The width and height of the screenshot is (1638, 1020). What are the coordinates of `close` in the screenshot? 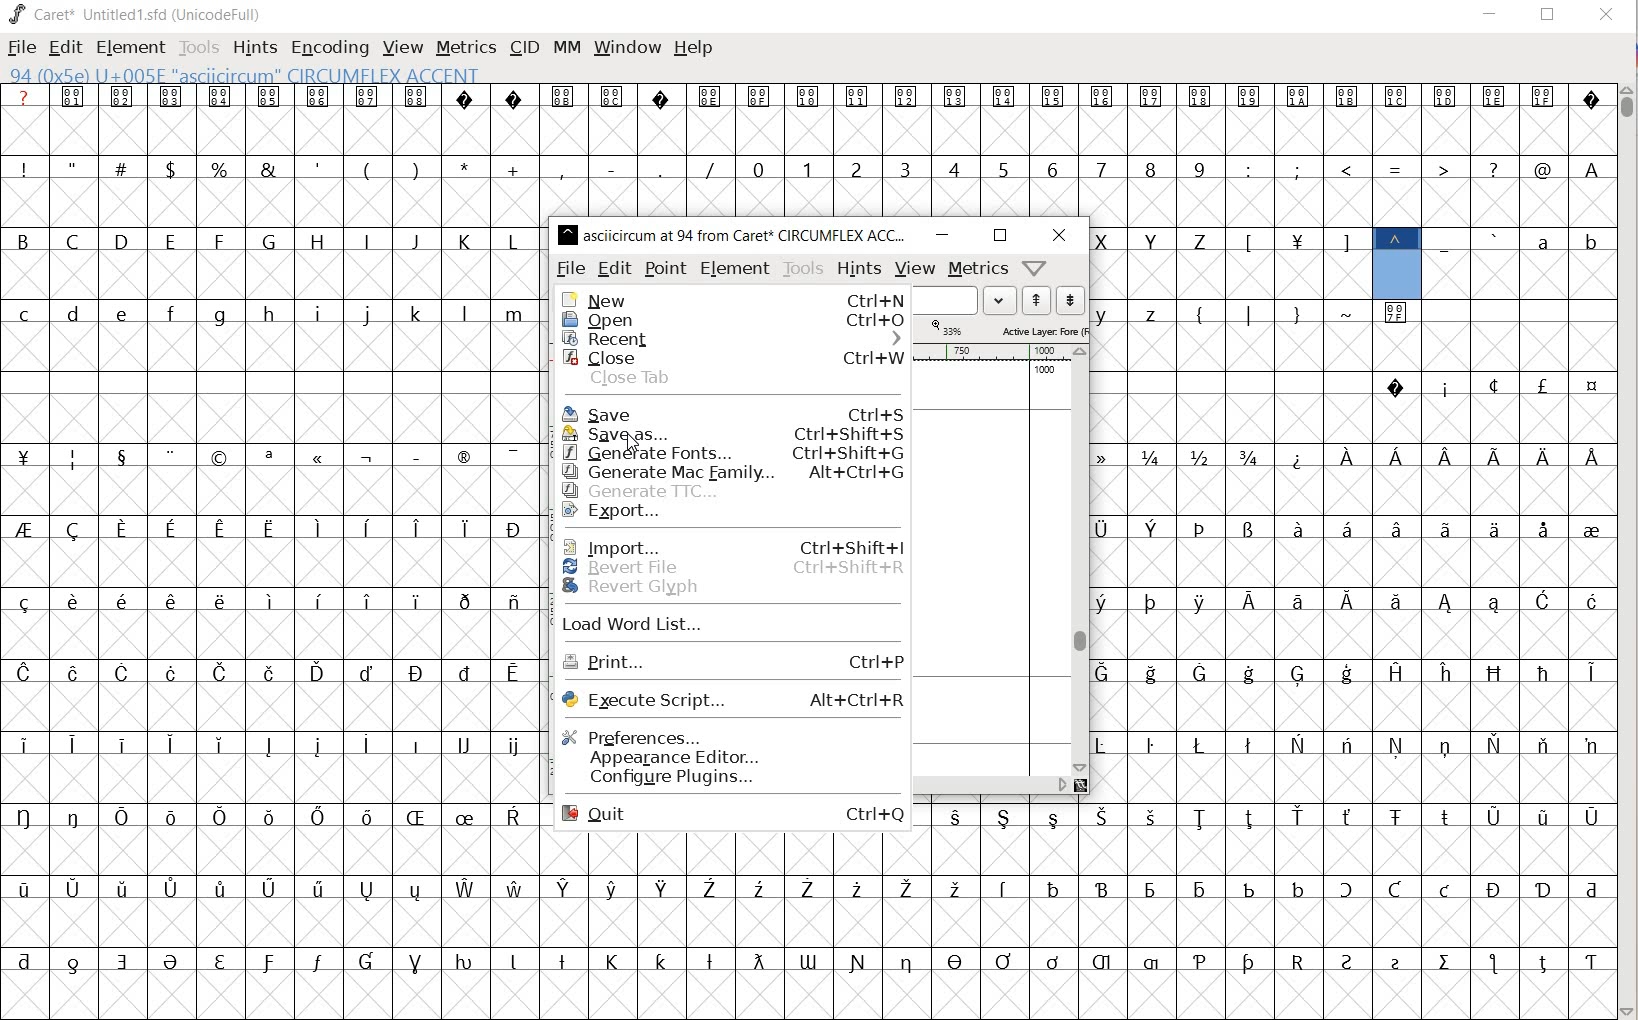 It's located at (1059, 235).